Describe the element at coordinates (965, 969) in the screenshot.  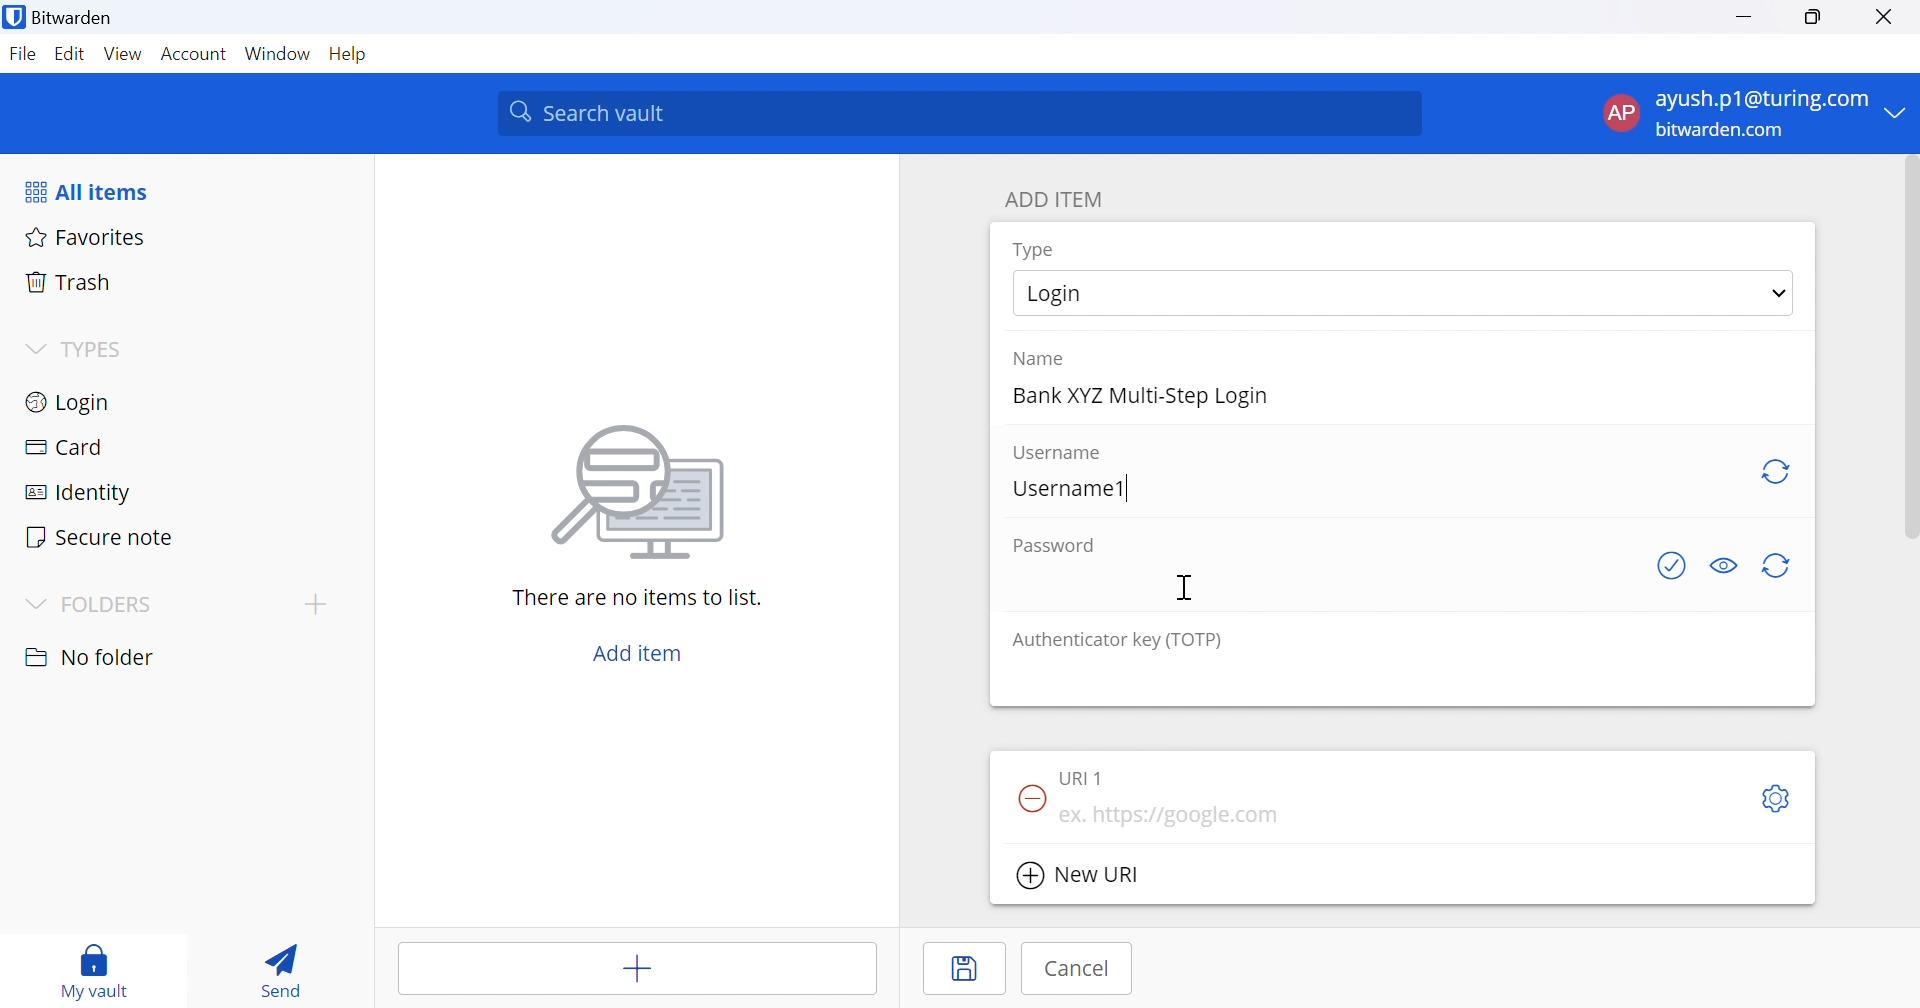
I see `Save` at that location.